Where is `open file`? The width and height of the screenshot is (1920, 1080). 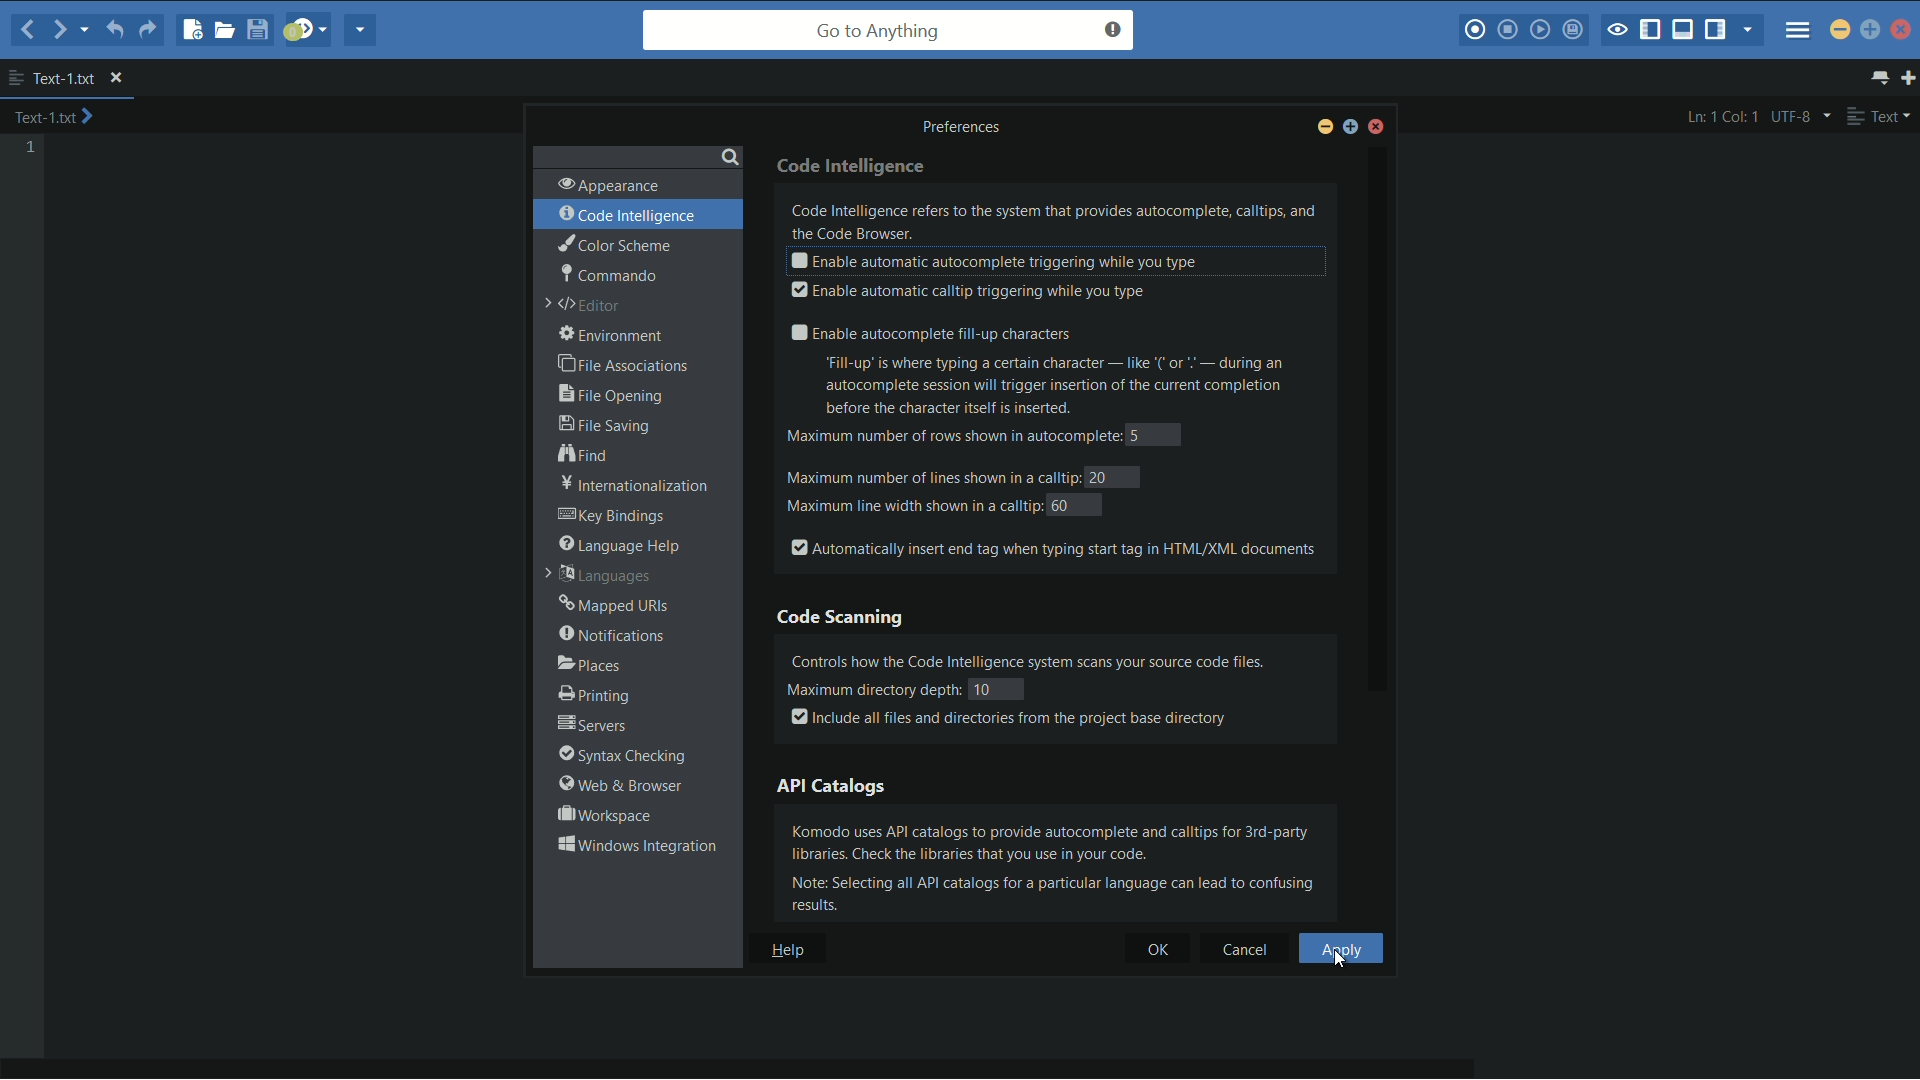
open file is located at coordinates (227, 29).